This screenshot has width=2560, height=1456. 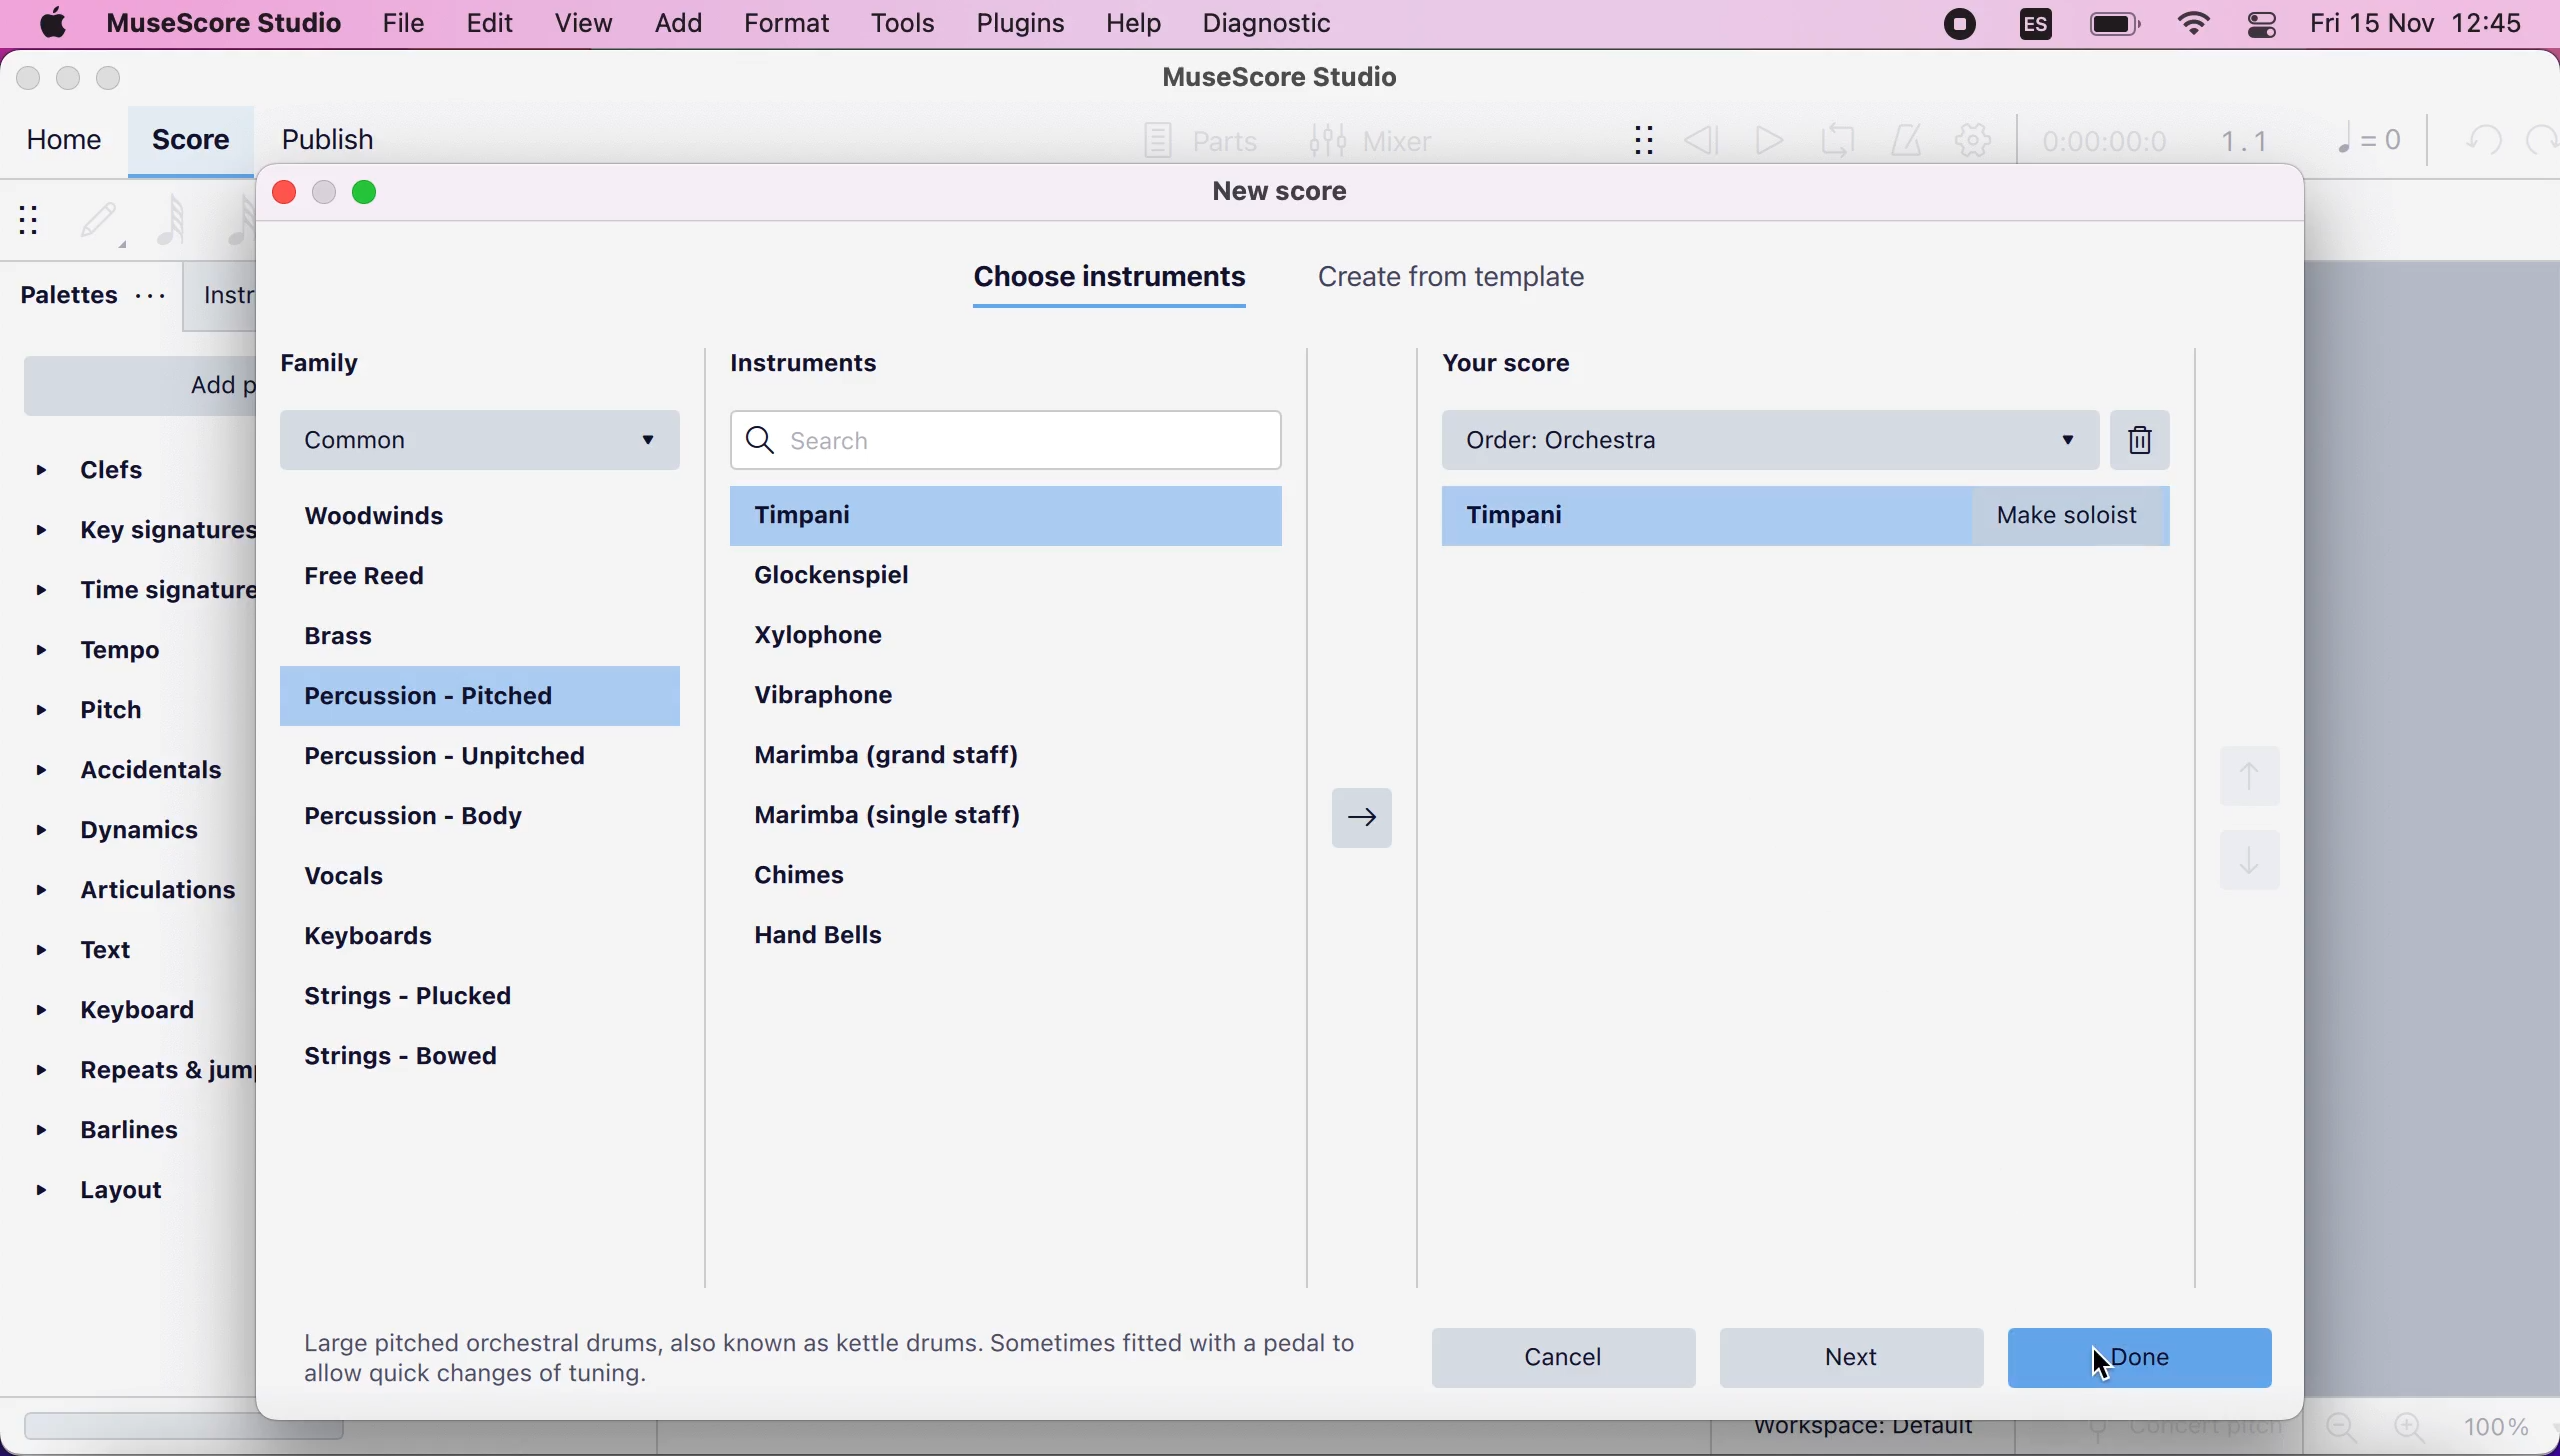 What do you see at coordinates (109, 651) in the screenshot?
I see `tempo` at bounding box center [109, 651].